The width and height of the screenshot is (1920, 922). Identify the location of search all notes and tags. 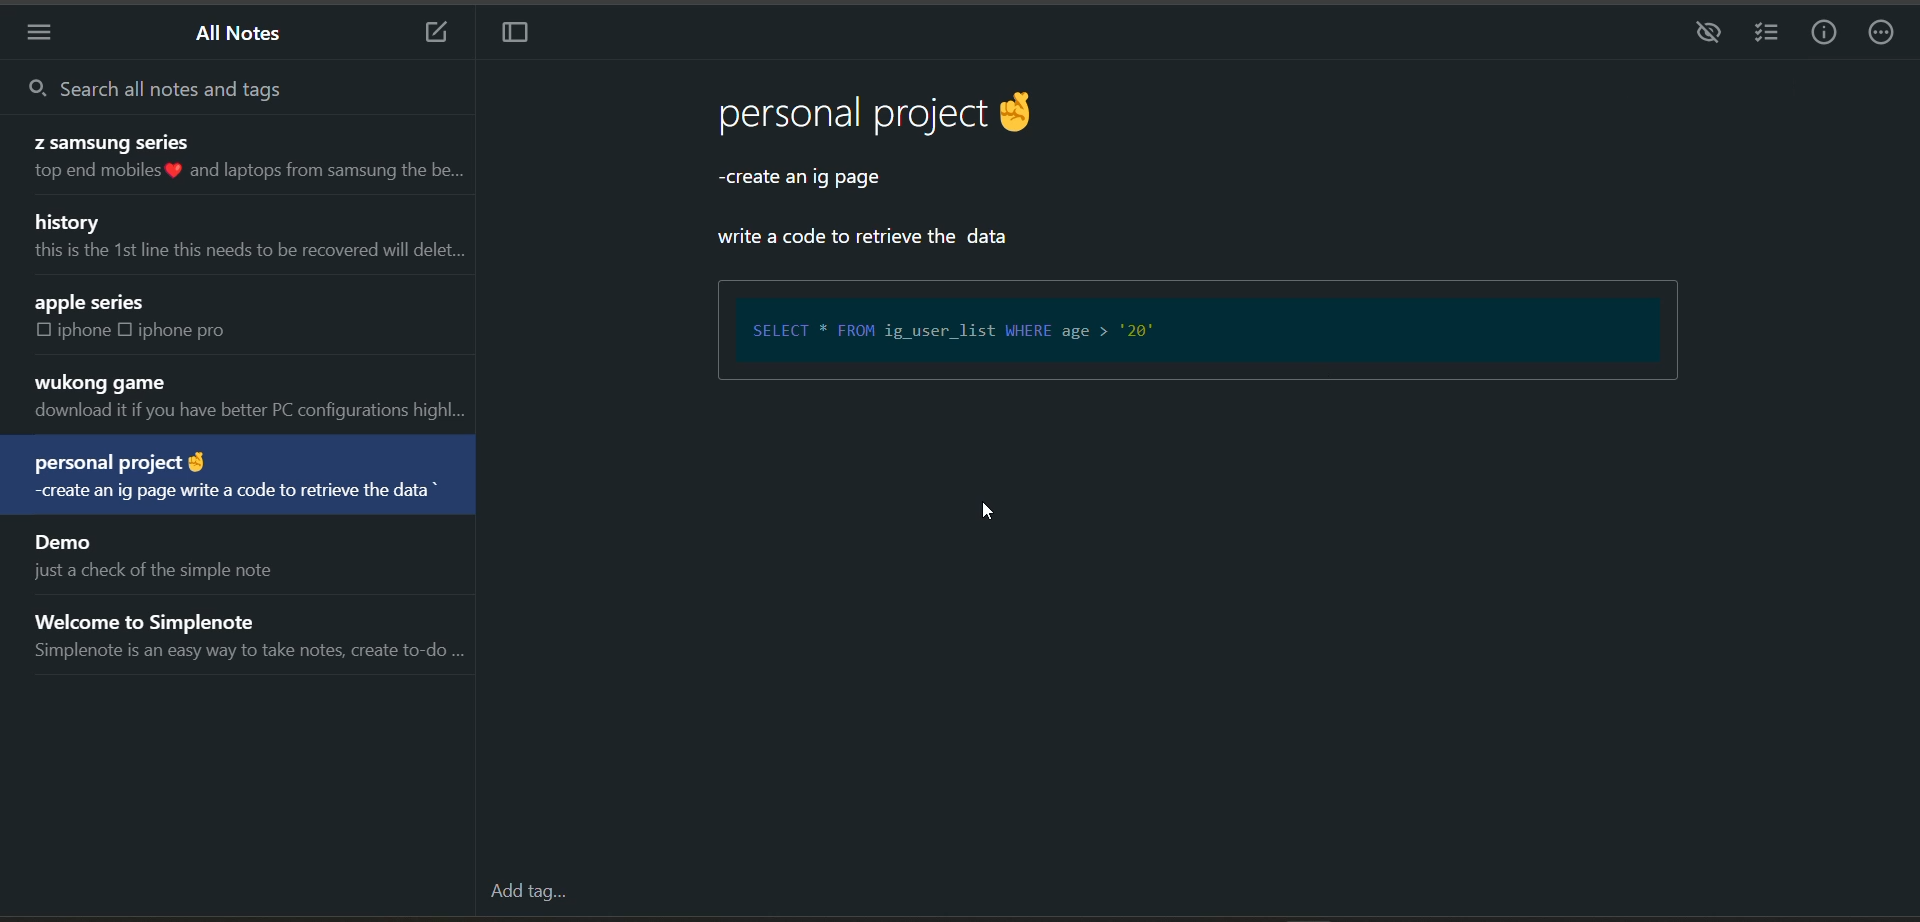
(210, 86).